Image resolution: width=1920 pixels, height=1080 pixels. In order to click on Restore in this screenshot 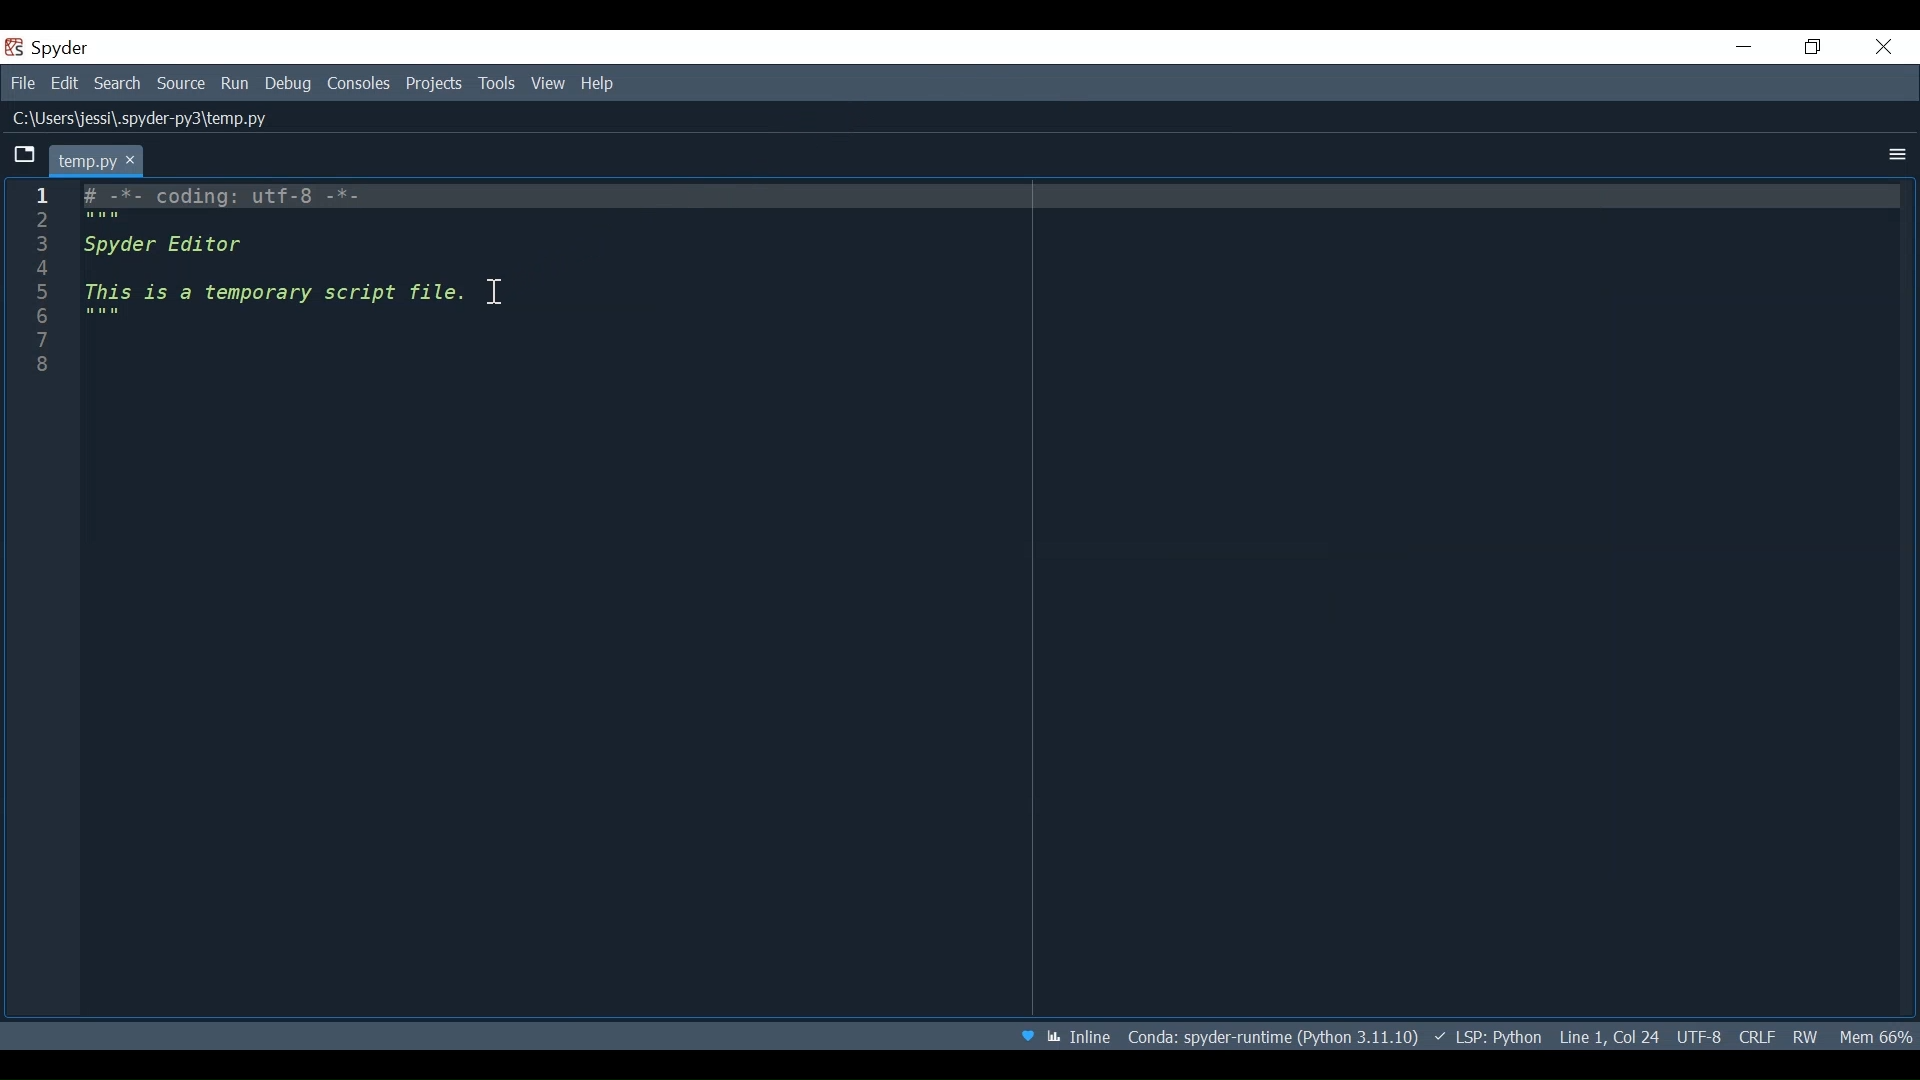, I will do `click(1811, 47)`.